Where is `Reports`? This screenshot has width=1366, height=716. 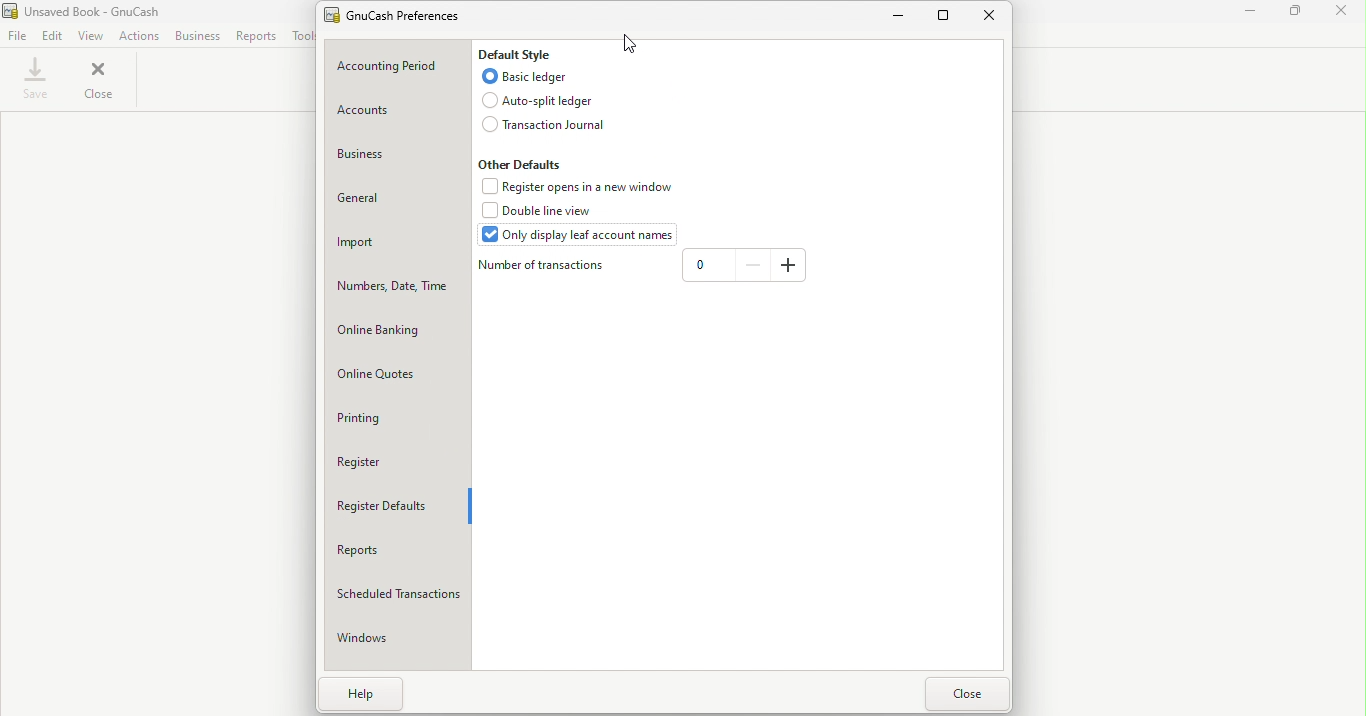
Reports is located at coordinates (396, 549).